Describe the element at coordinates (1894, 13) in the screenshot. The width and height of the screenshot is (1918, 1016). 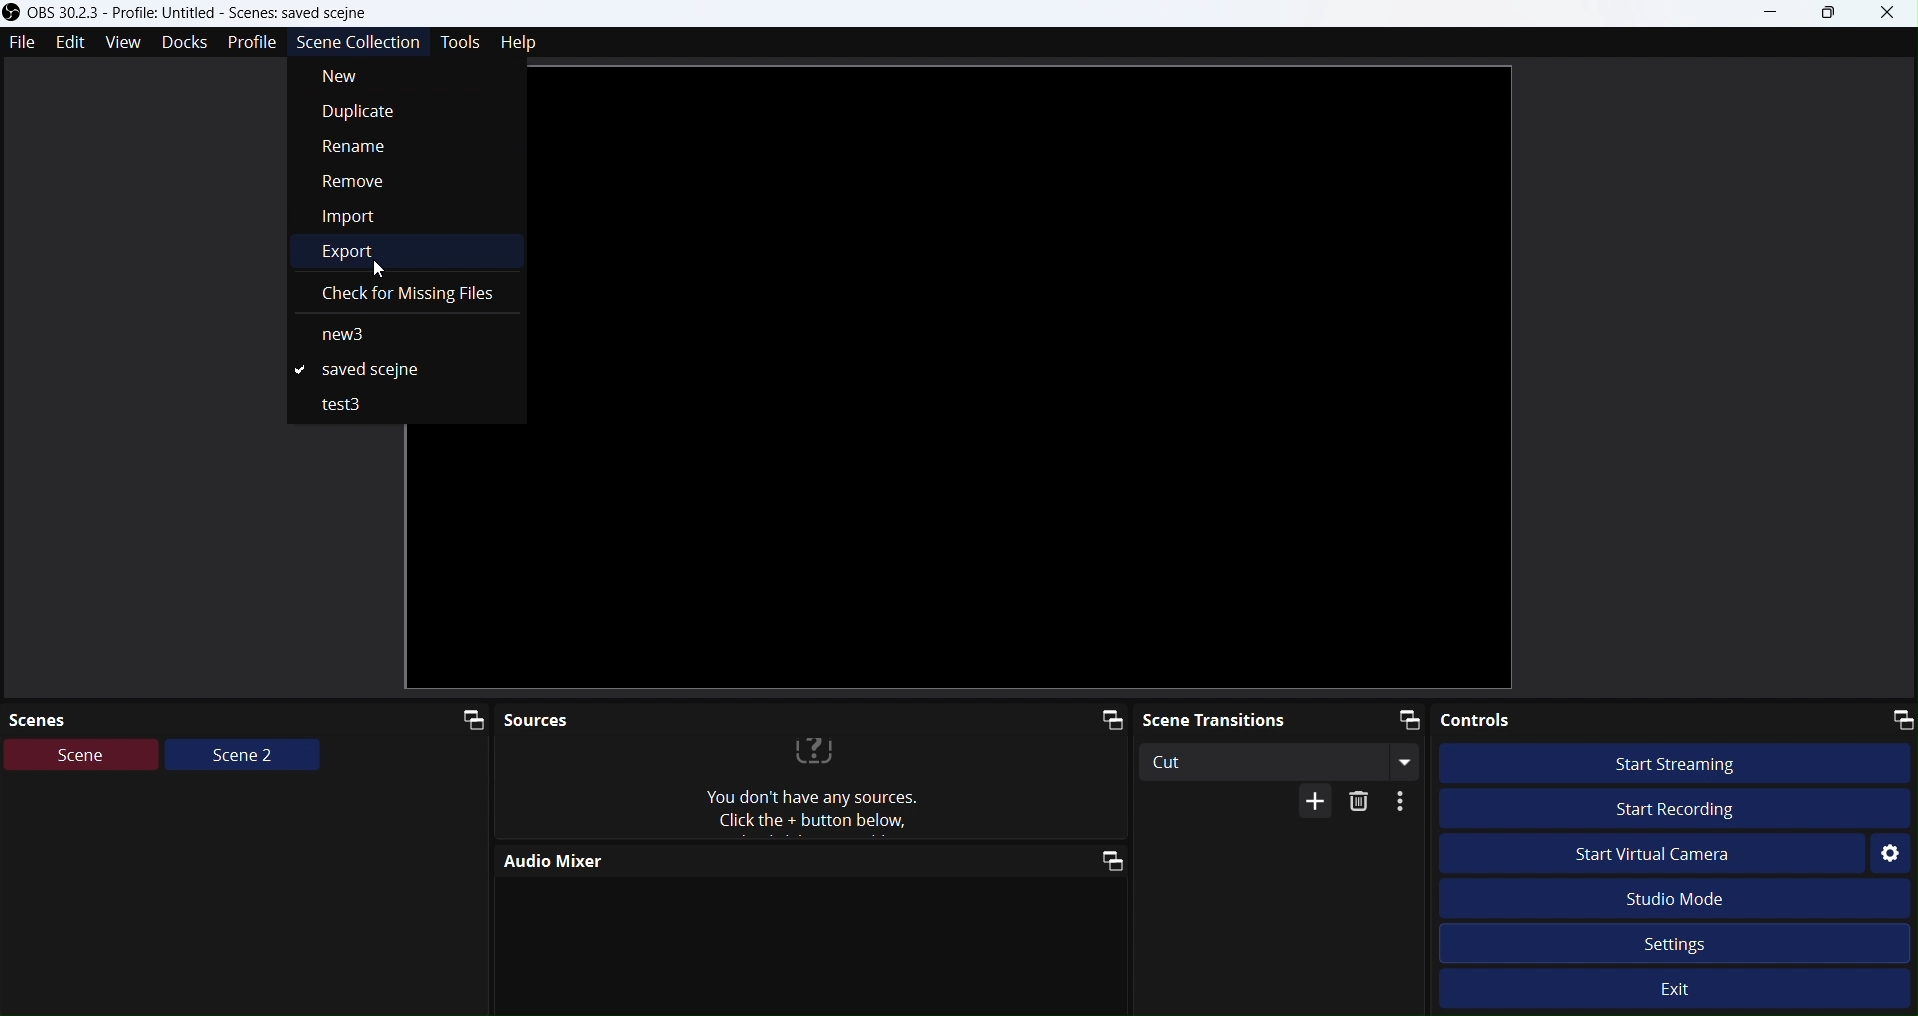
I see `Close` at that location.